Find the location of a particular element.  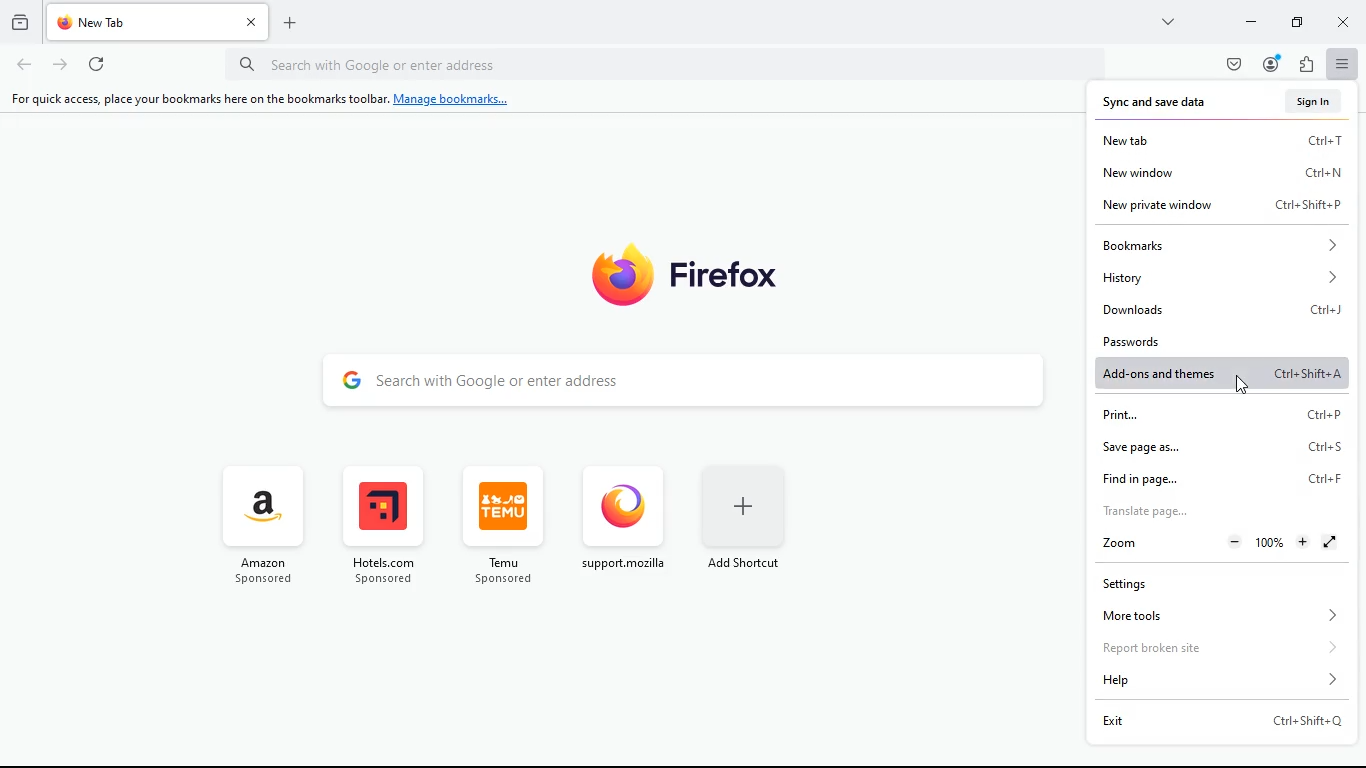

firefox is located at coordinates (702, 271).